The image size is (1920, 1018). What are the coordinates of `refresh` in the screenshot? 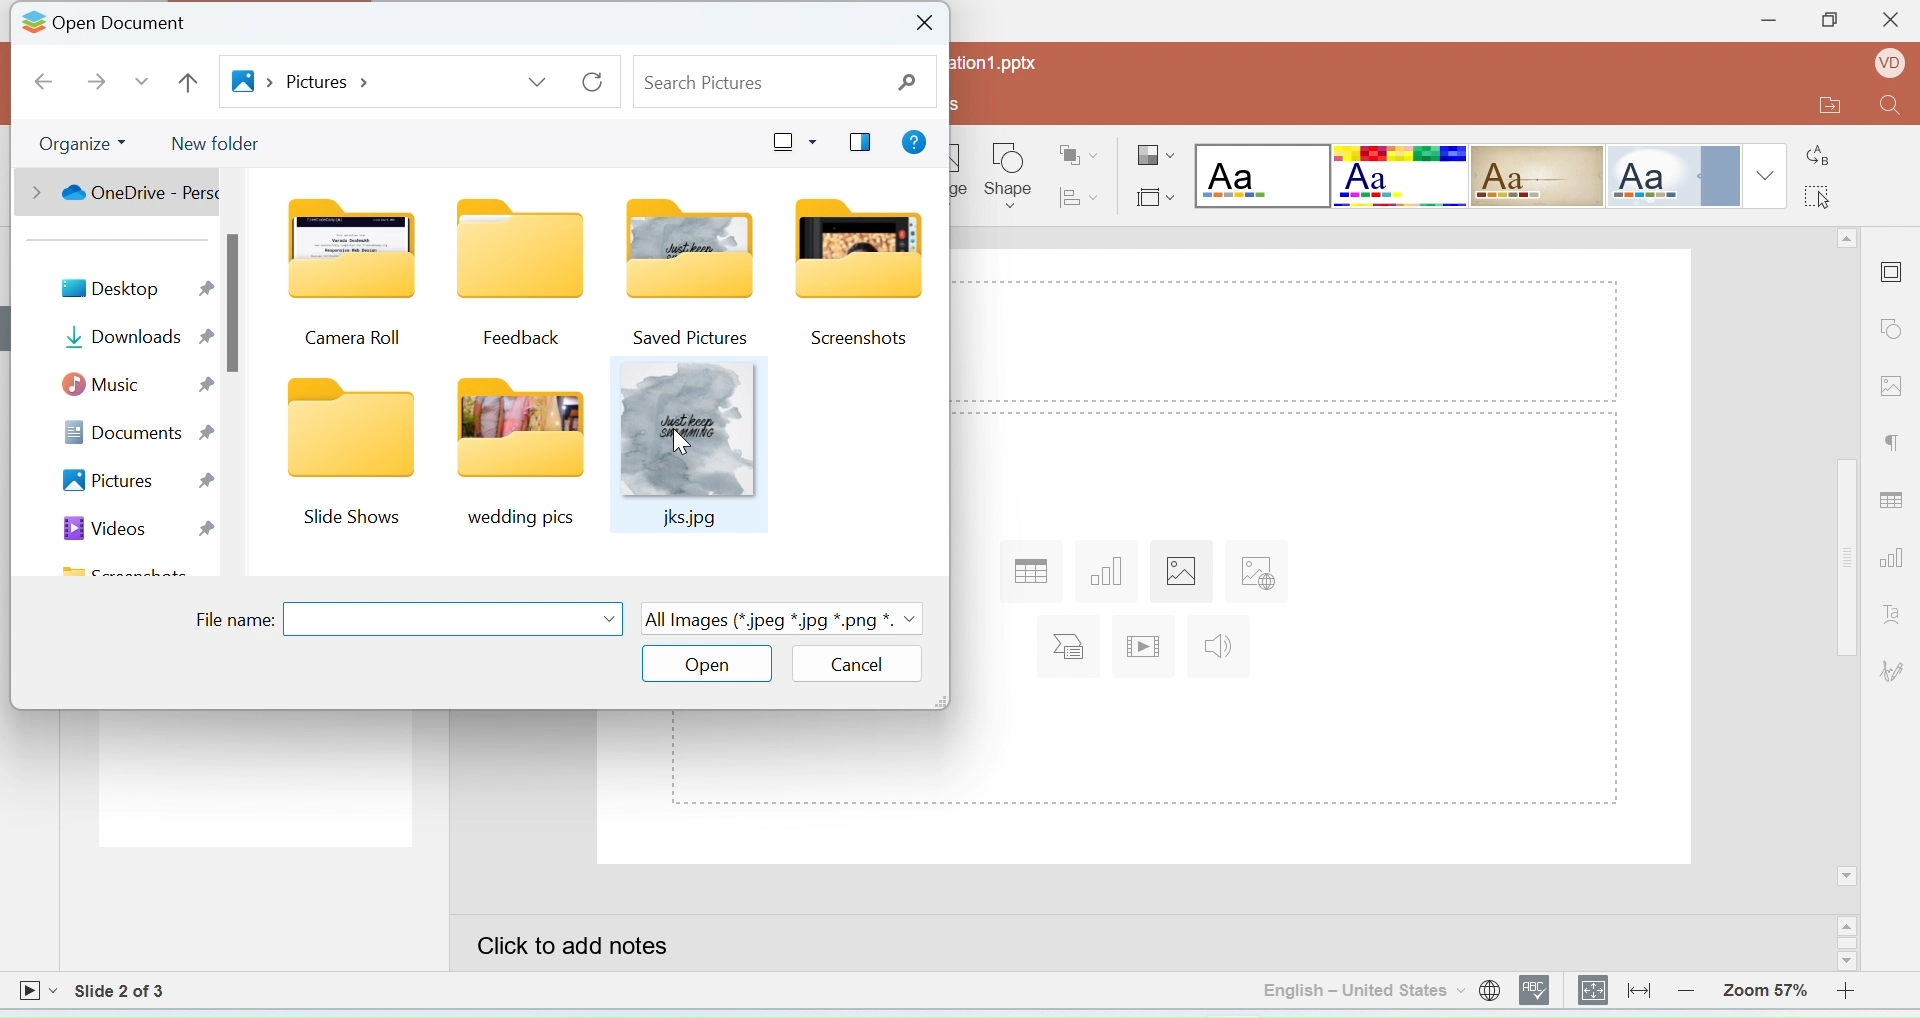 It's located at (593, 83).